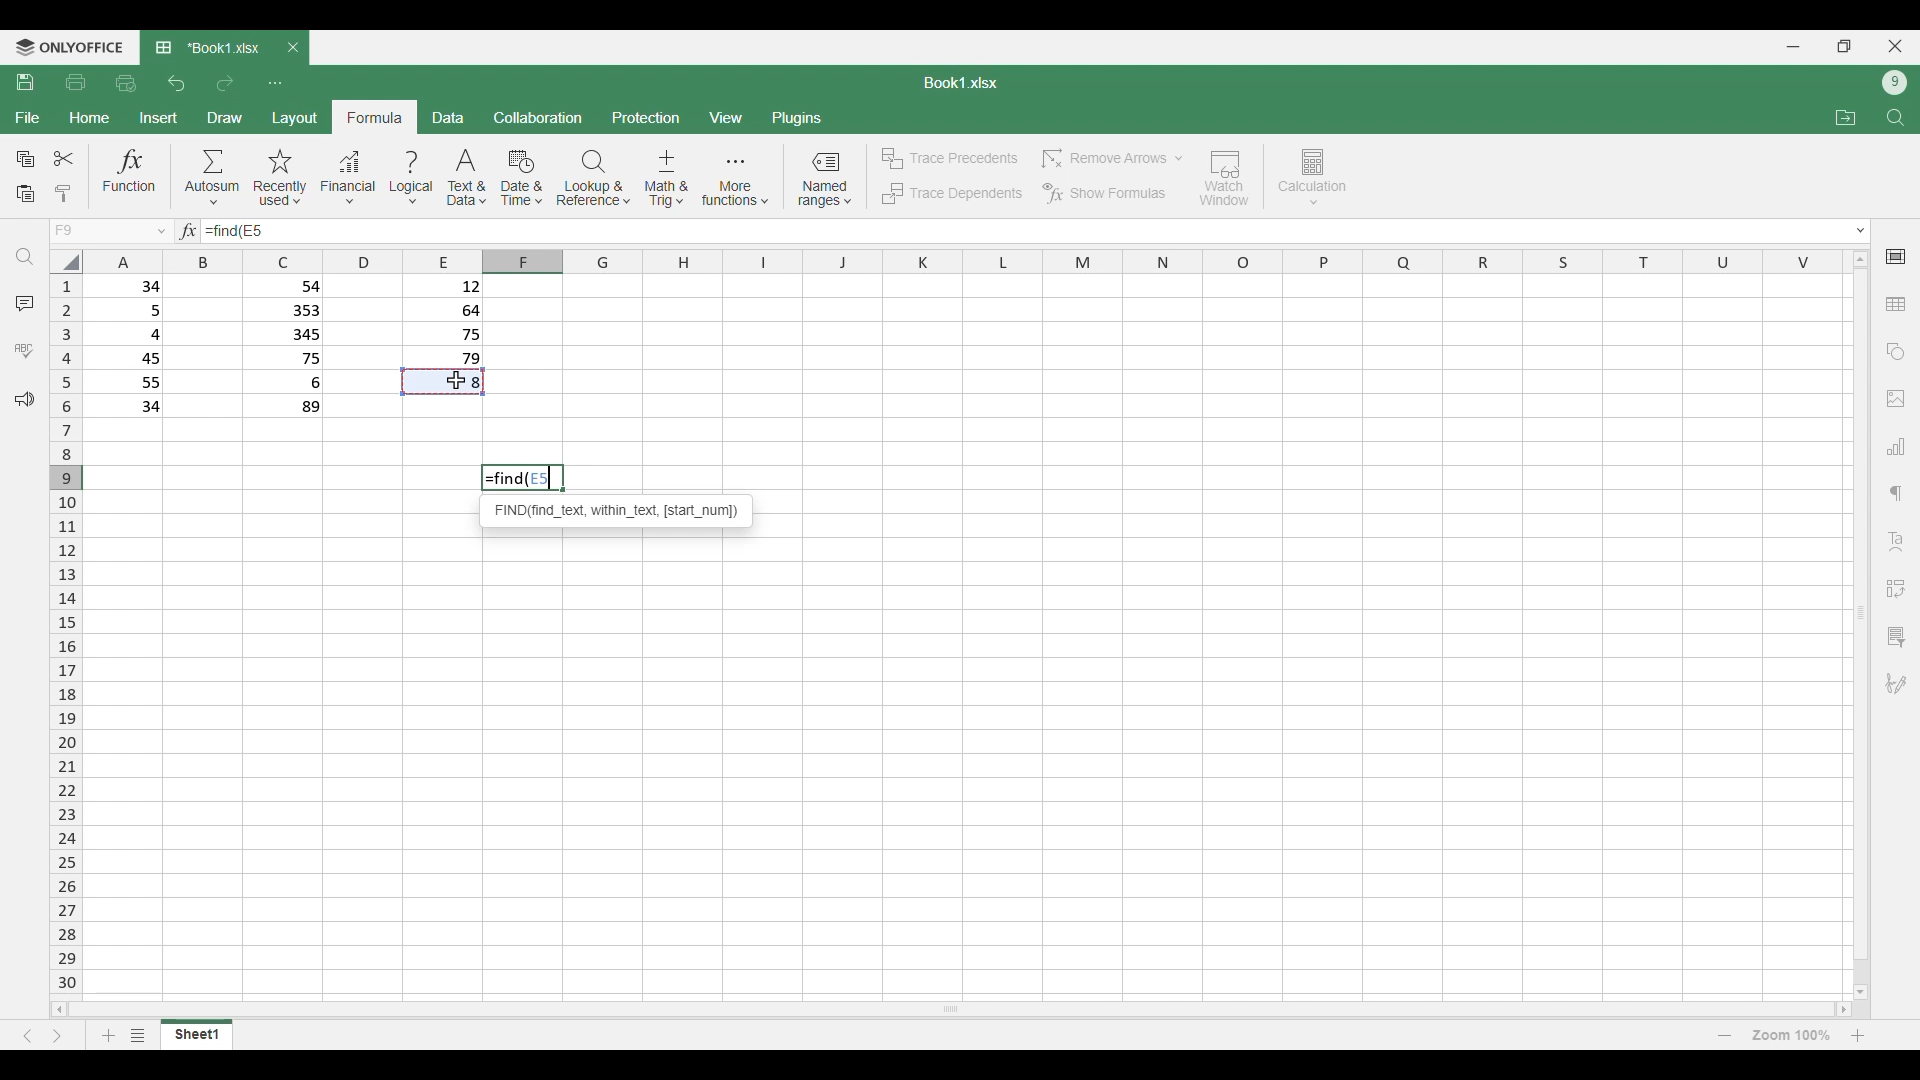  Describe the element at coordinates (1895, 83) in the screenshot. I see `Current account` at that location.